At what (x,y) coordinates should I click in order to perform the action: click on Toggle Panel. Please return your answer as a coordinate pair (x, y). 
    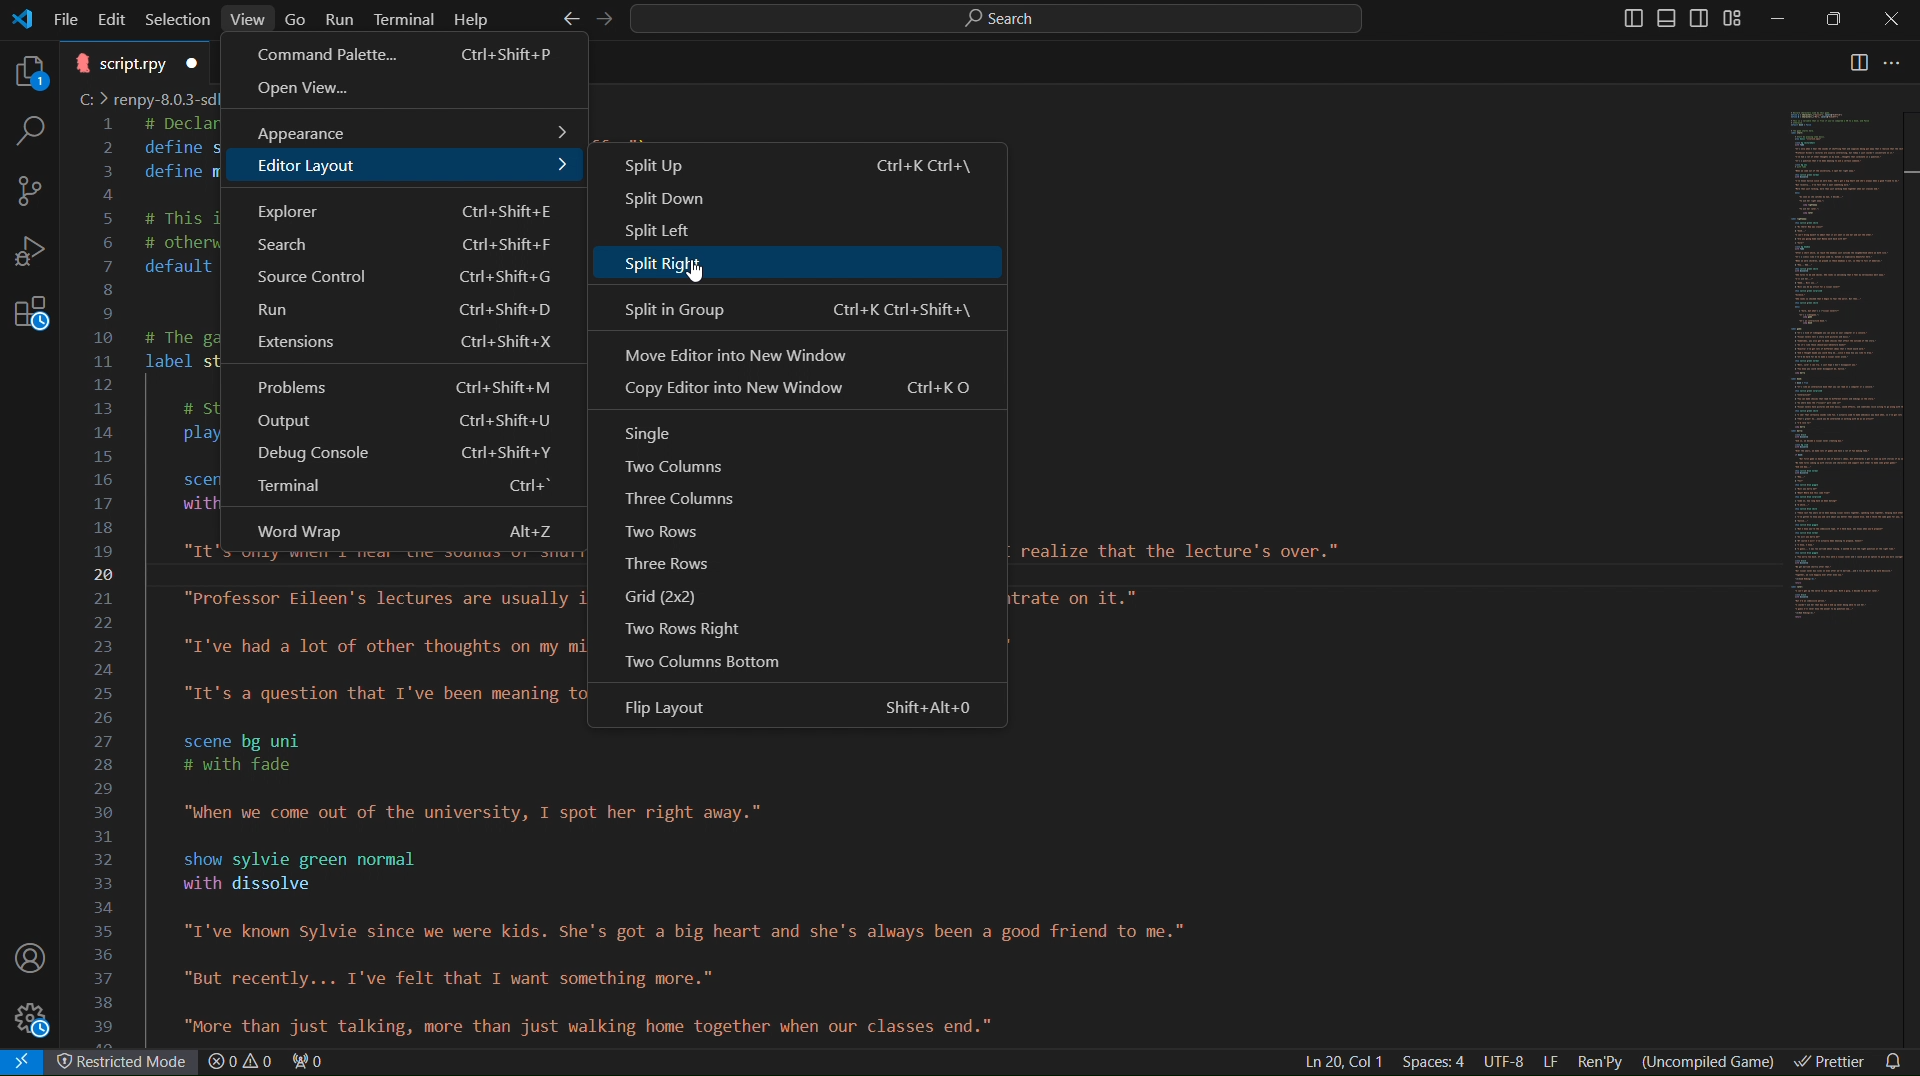
    Looking at the image, I should click on (1669, 19).